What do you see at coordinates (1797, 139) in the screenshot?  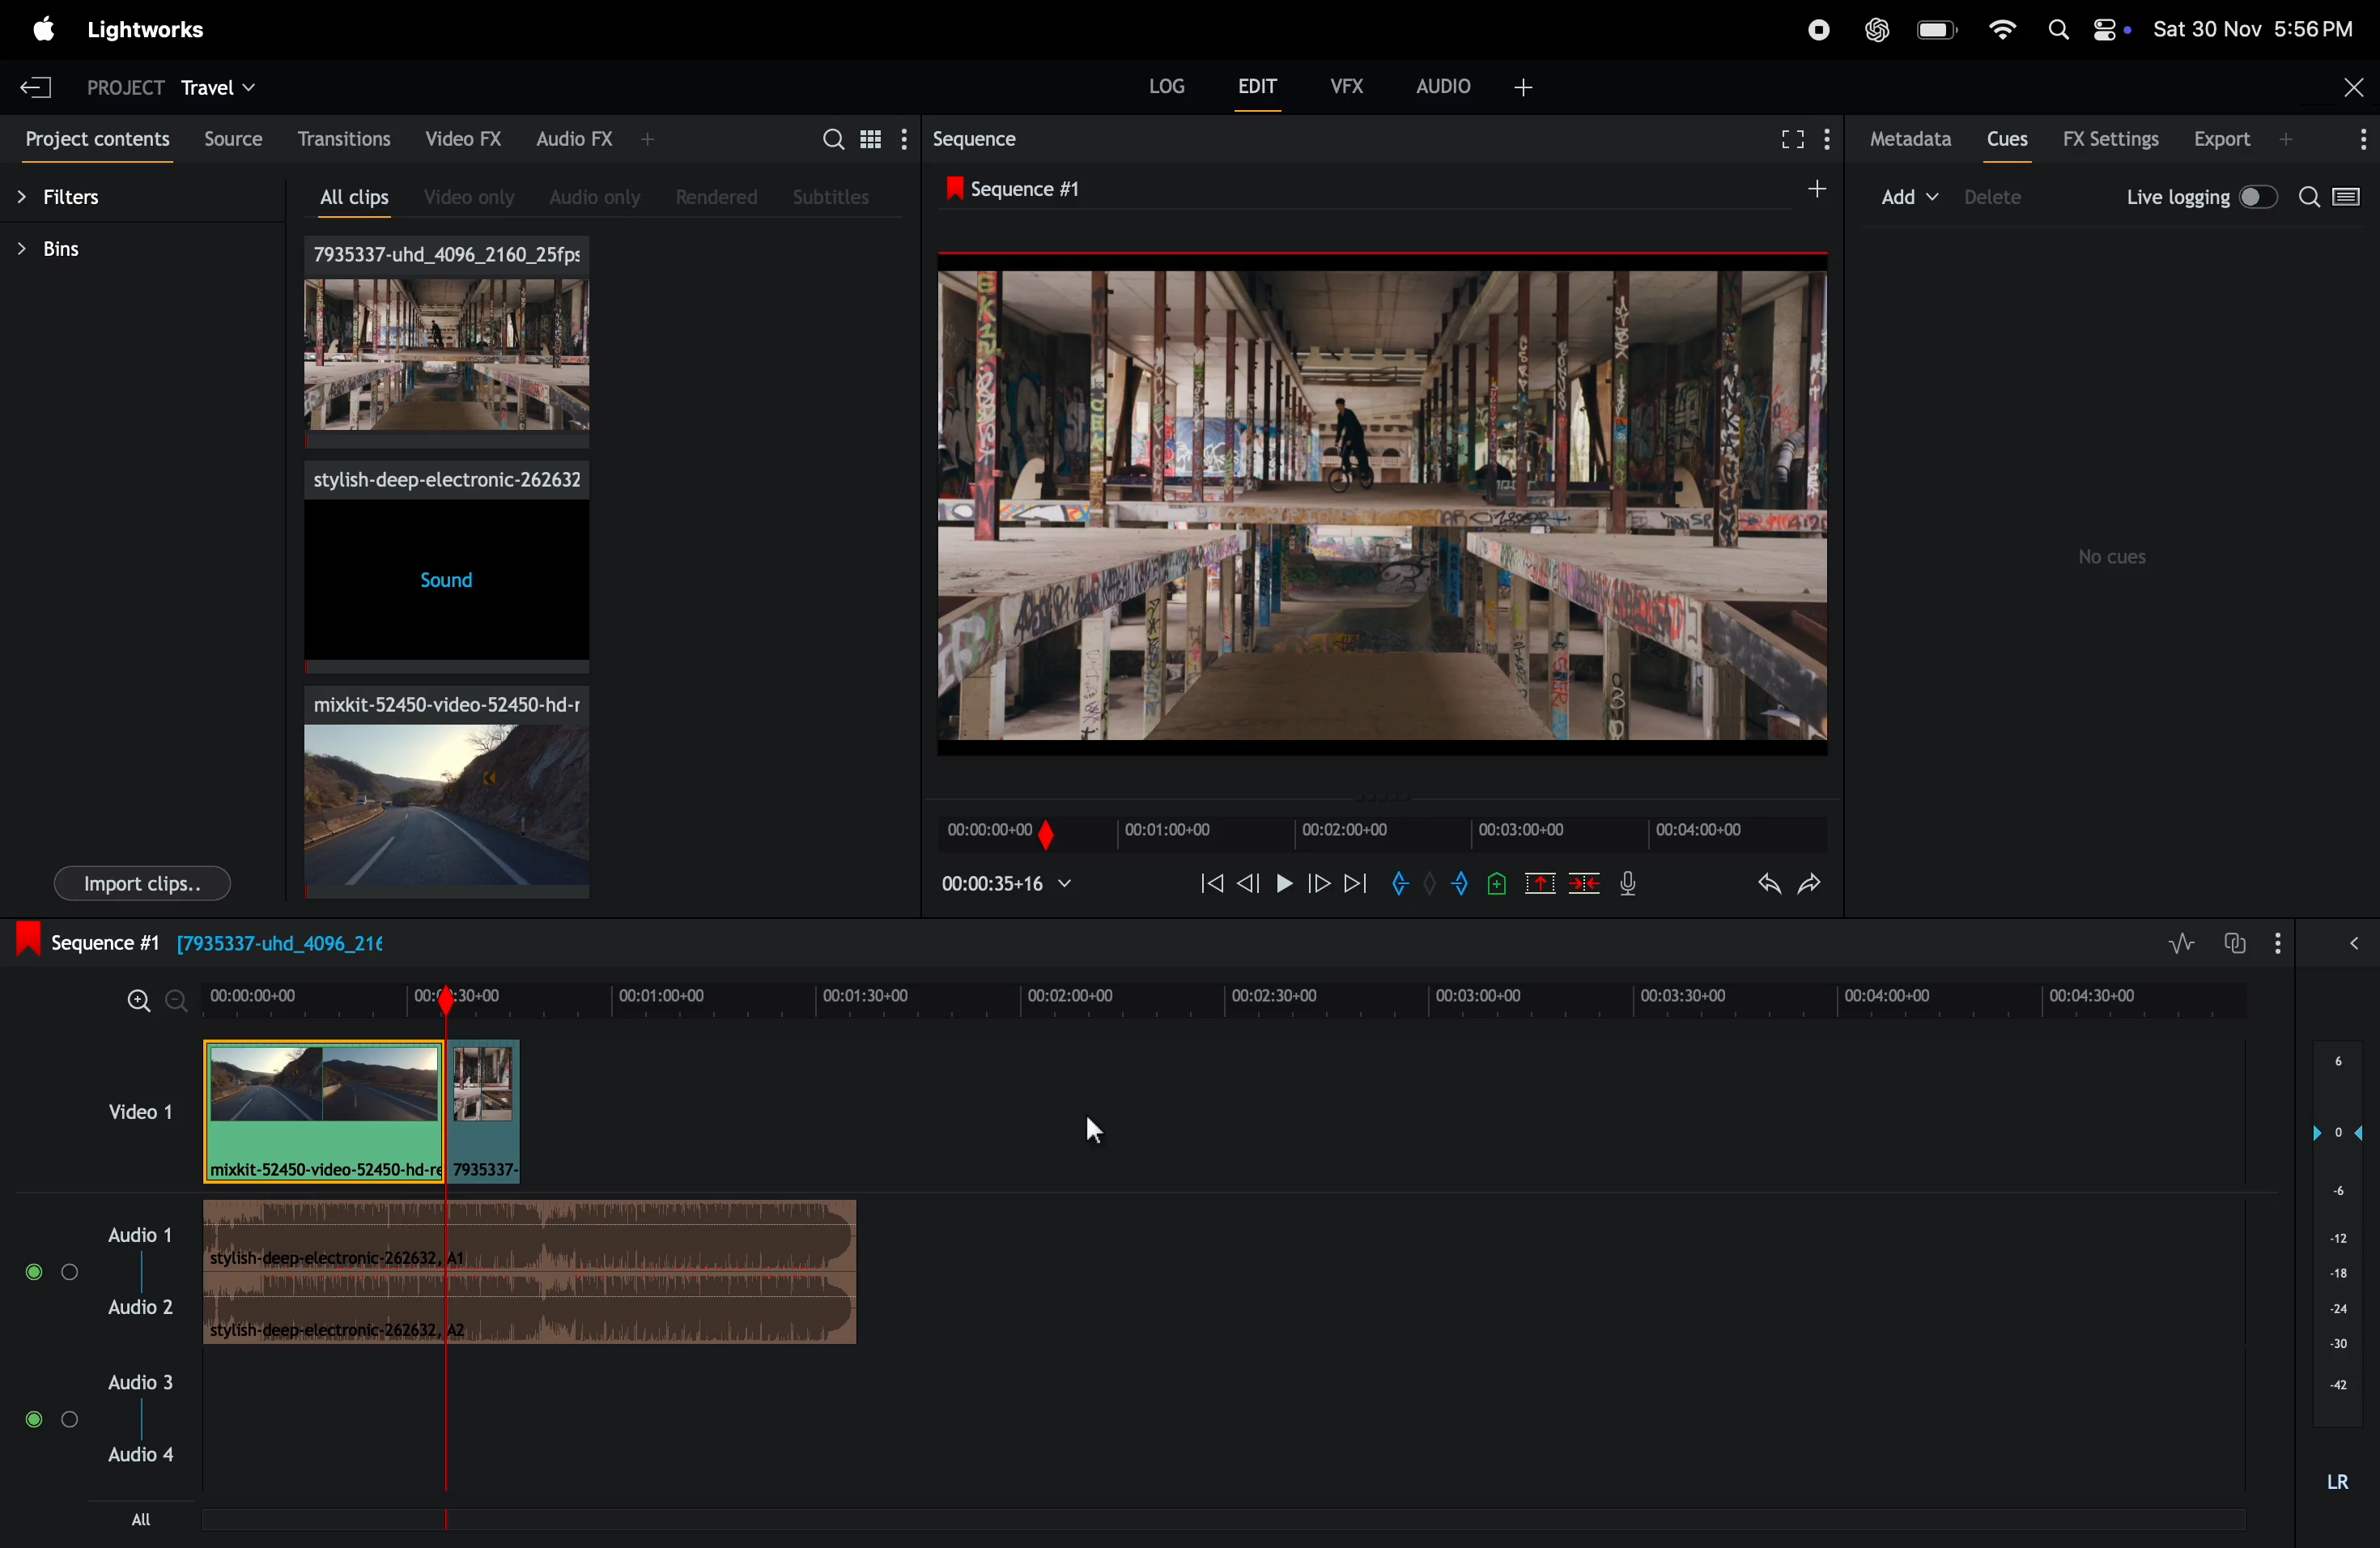 I see `fullscreen` at bounding box center [1797, 139].